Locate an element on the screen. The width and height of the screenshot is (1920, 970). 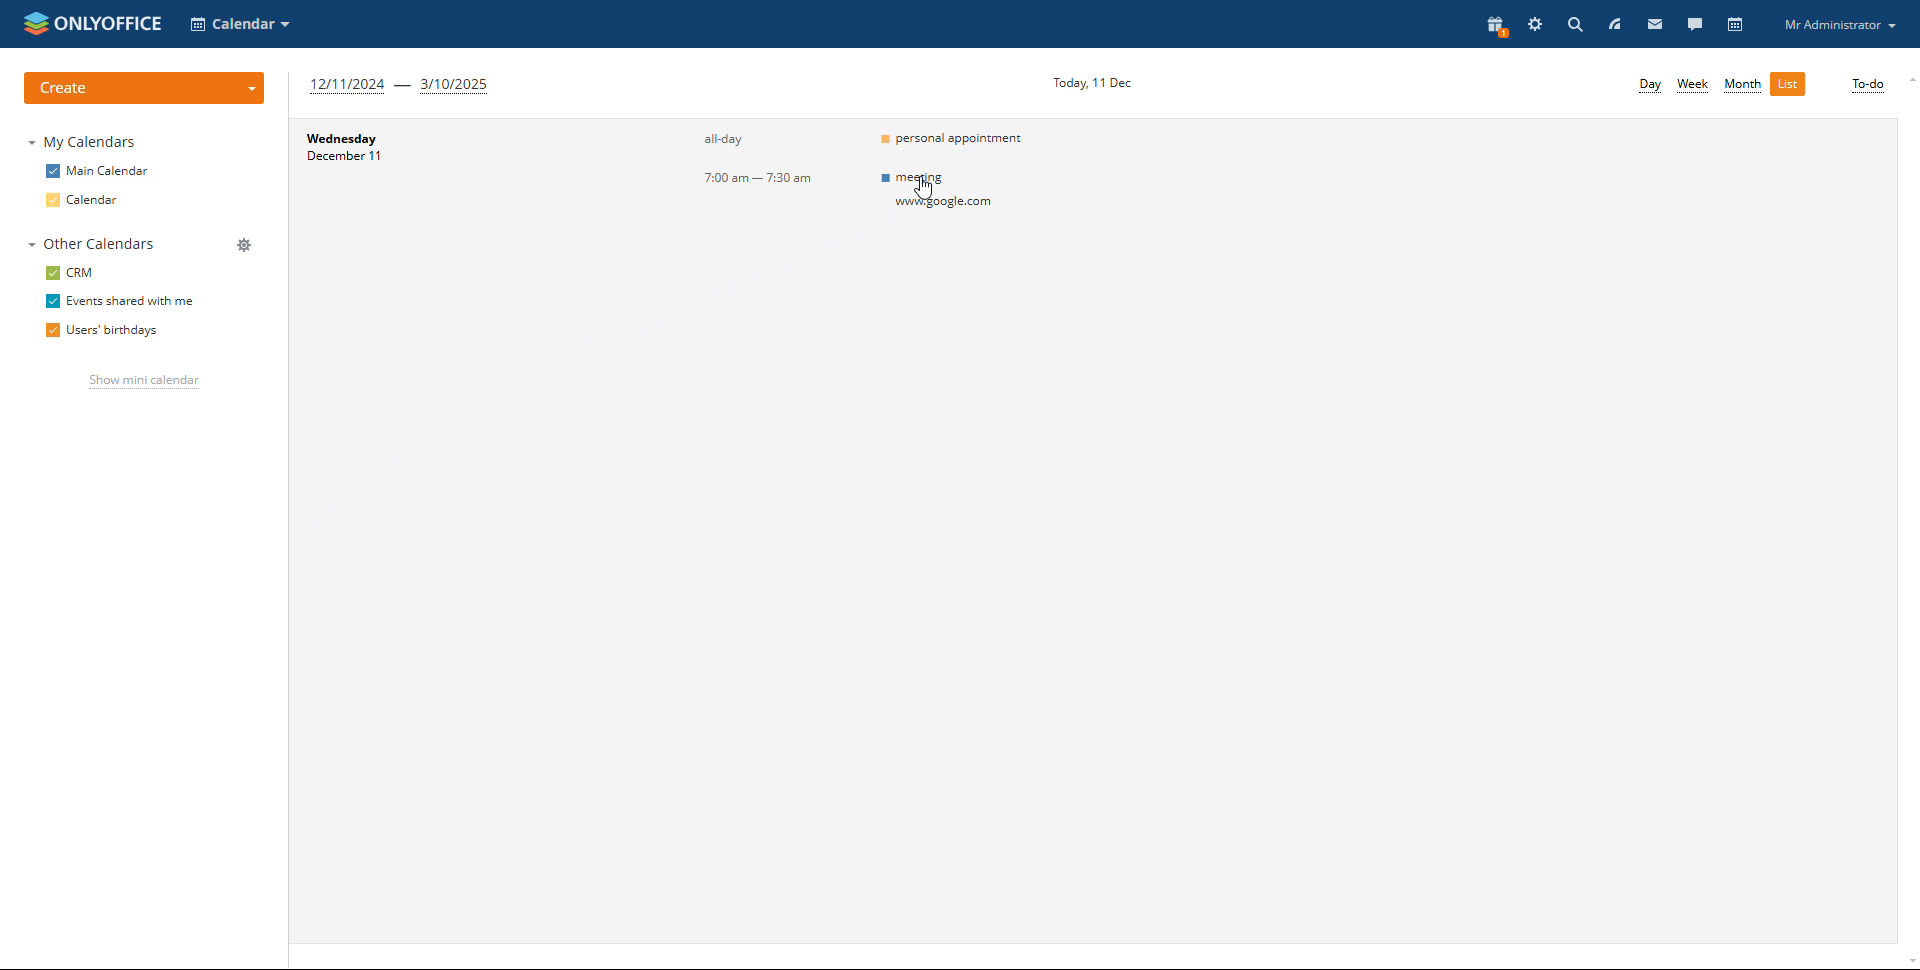
create is located at coordinates (143, 89).